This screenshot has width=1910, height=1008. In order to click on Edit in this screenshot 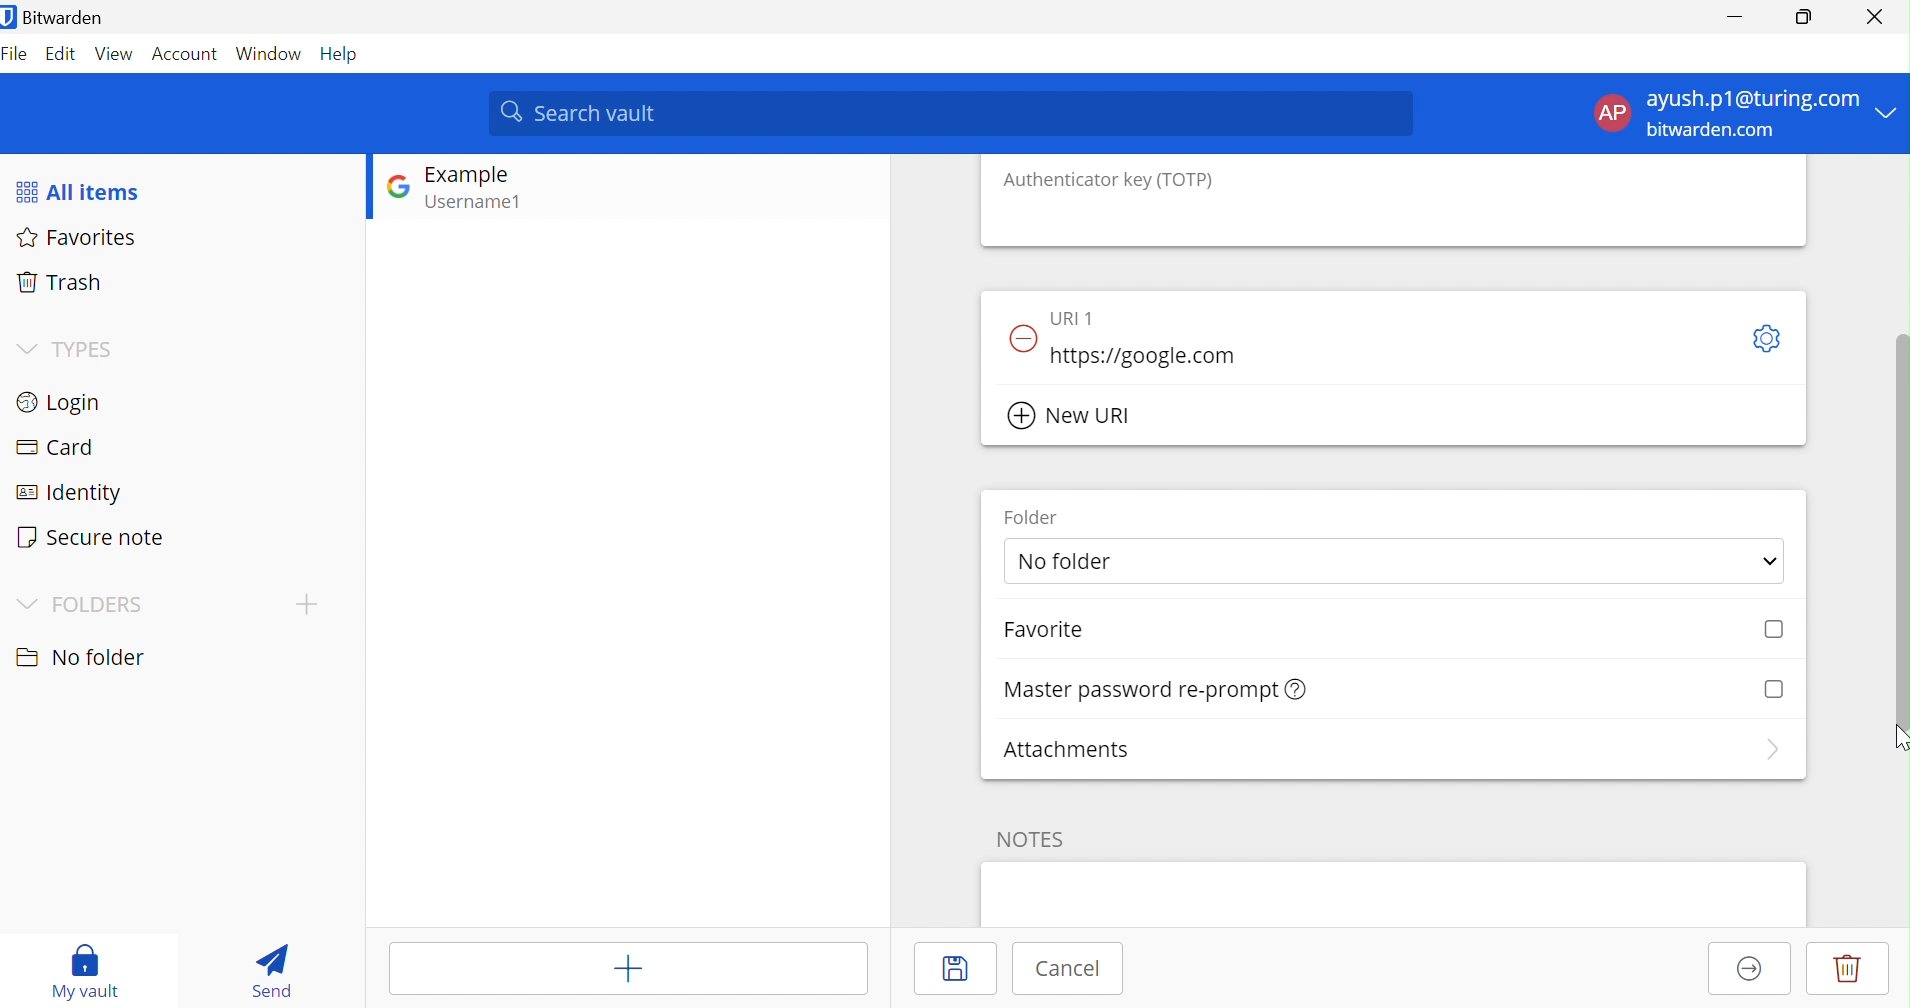, I will do `click(61, 56)`.